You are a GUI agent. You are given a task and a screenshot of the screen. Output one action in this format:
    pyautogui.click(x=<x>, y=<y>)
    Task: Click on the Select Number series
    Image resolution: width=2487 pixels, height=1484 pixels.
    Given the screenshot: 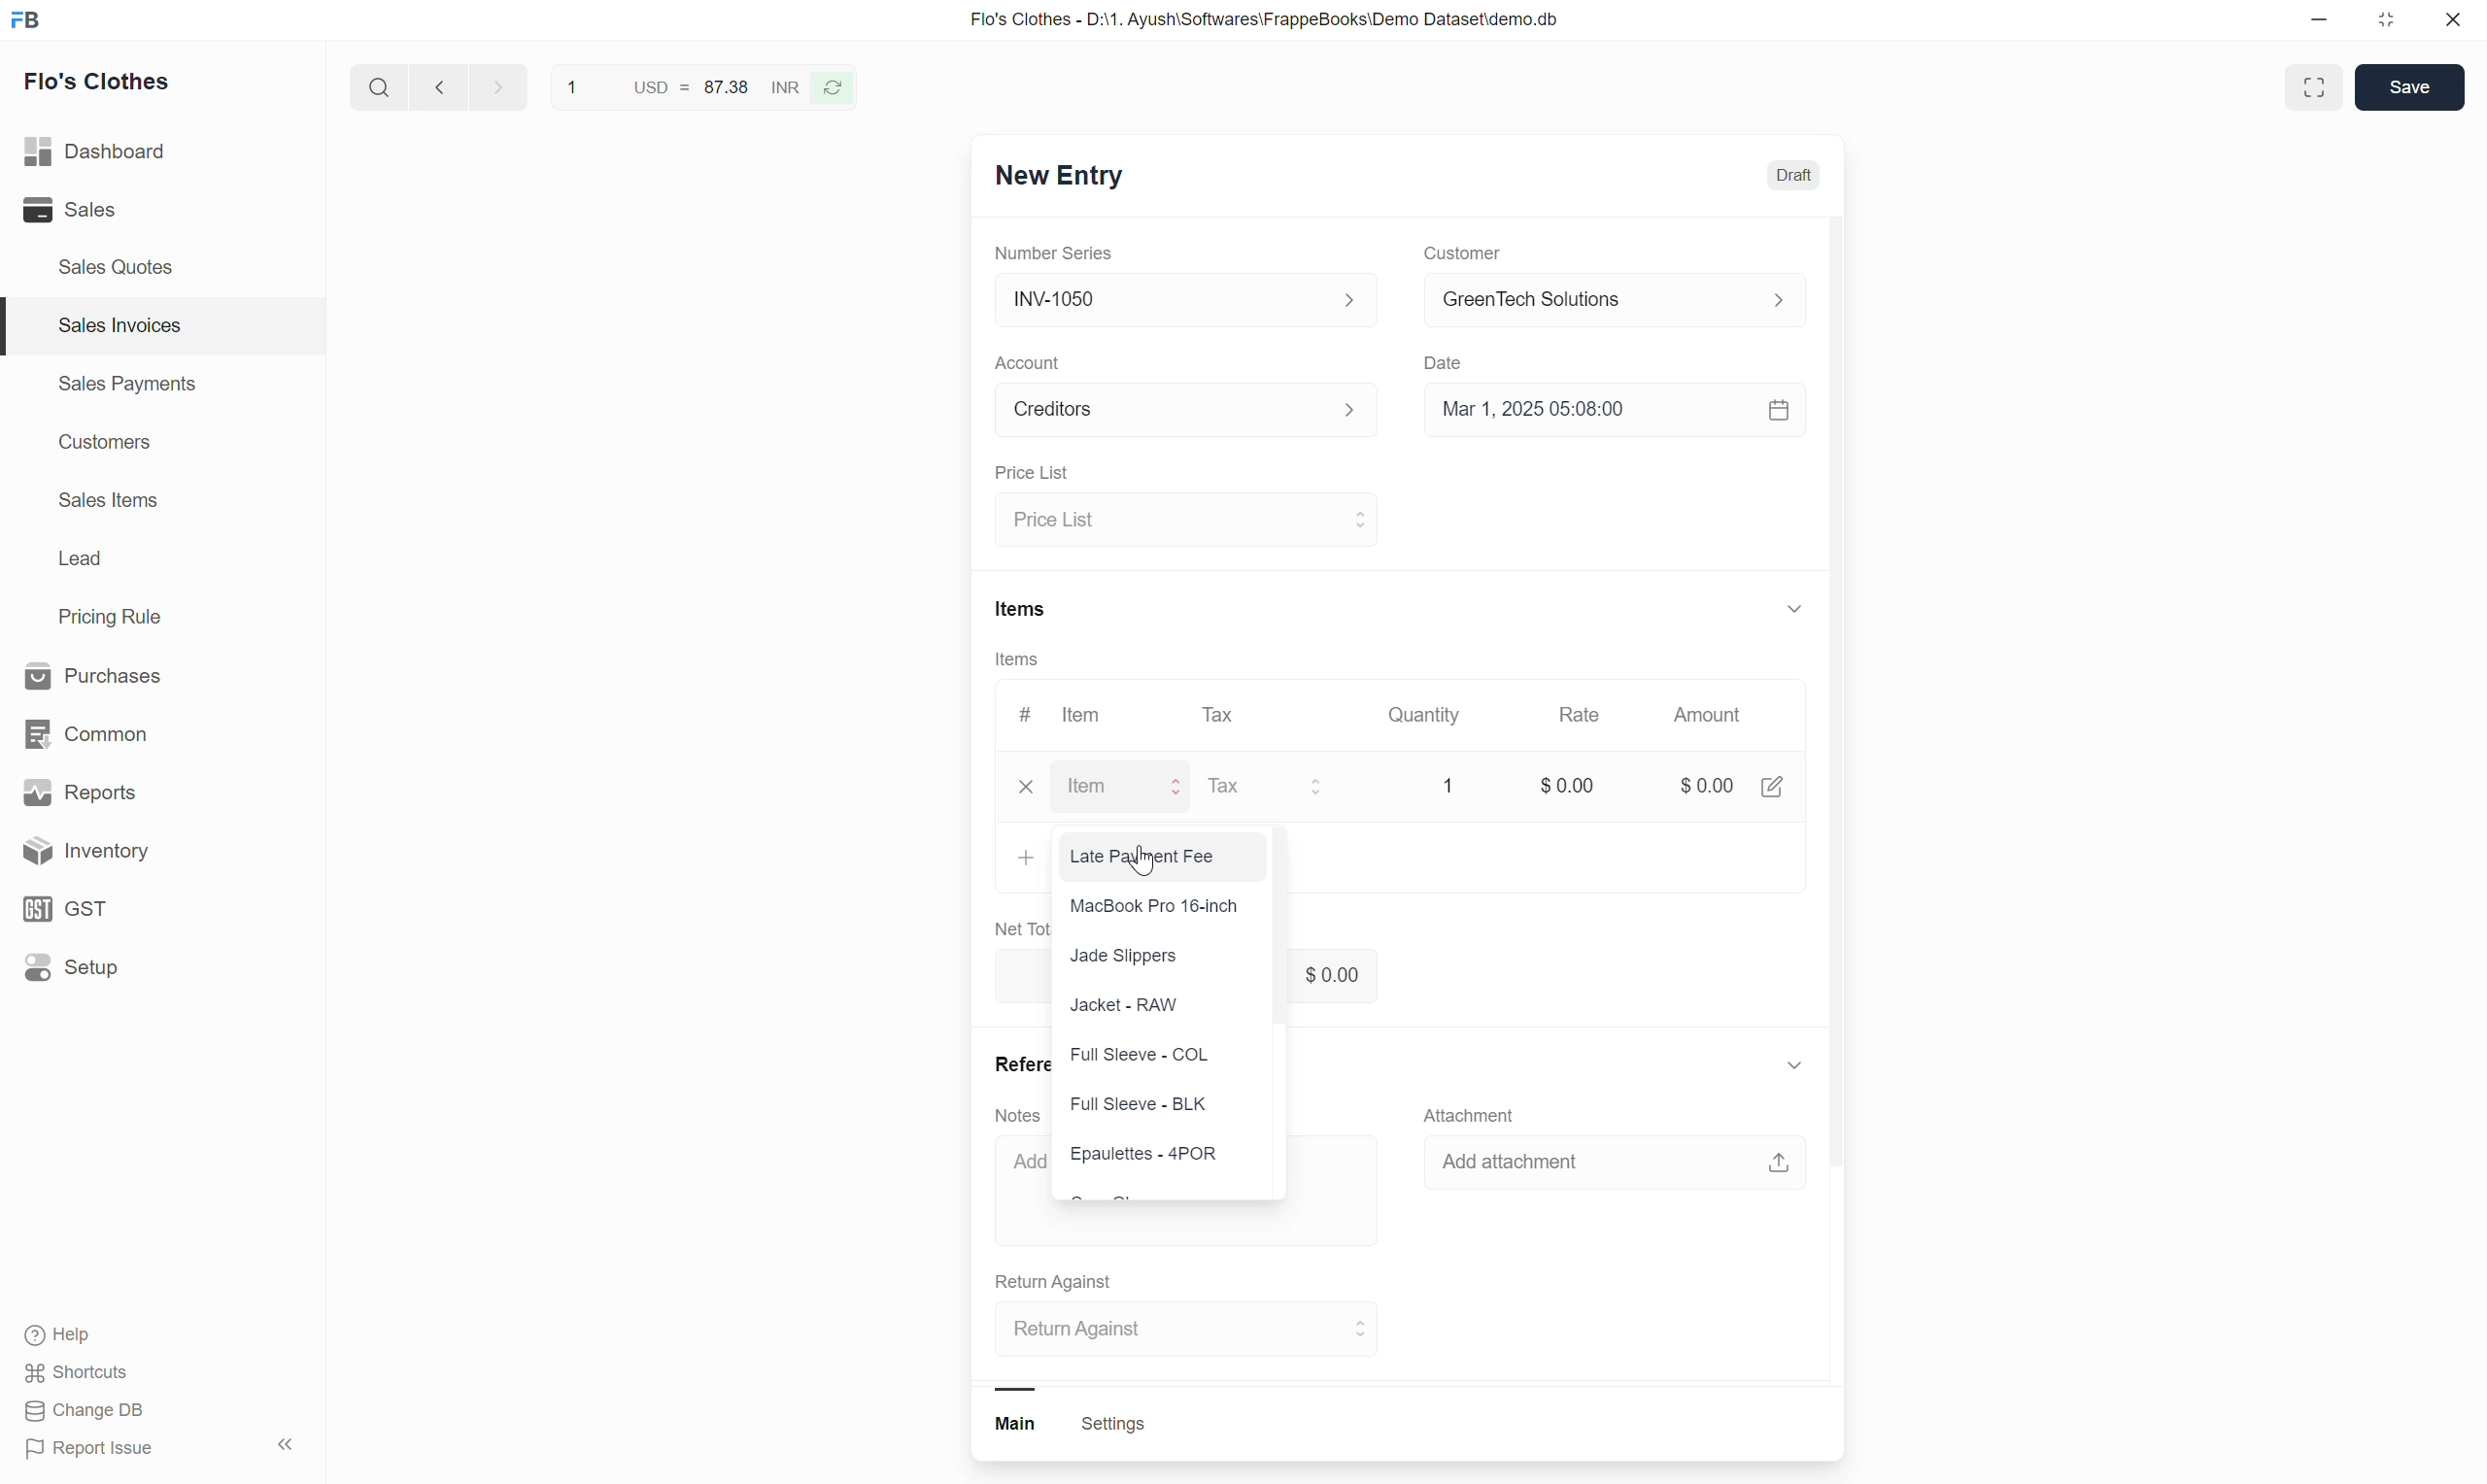 What is the action you would take?
    pyautogui.click(x=1181, y=299)
    